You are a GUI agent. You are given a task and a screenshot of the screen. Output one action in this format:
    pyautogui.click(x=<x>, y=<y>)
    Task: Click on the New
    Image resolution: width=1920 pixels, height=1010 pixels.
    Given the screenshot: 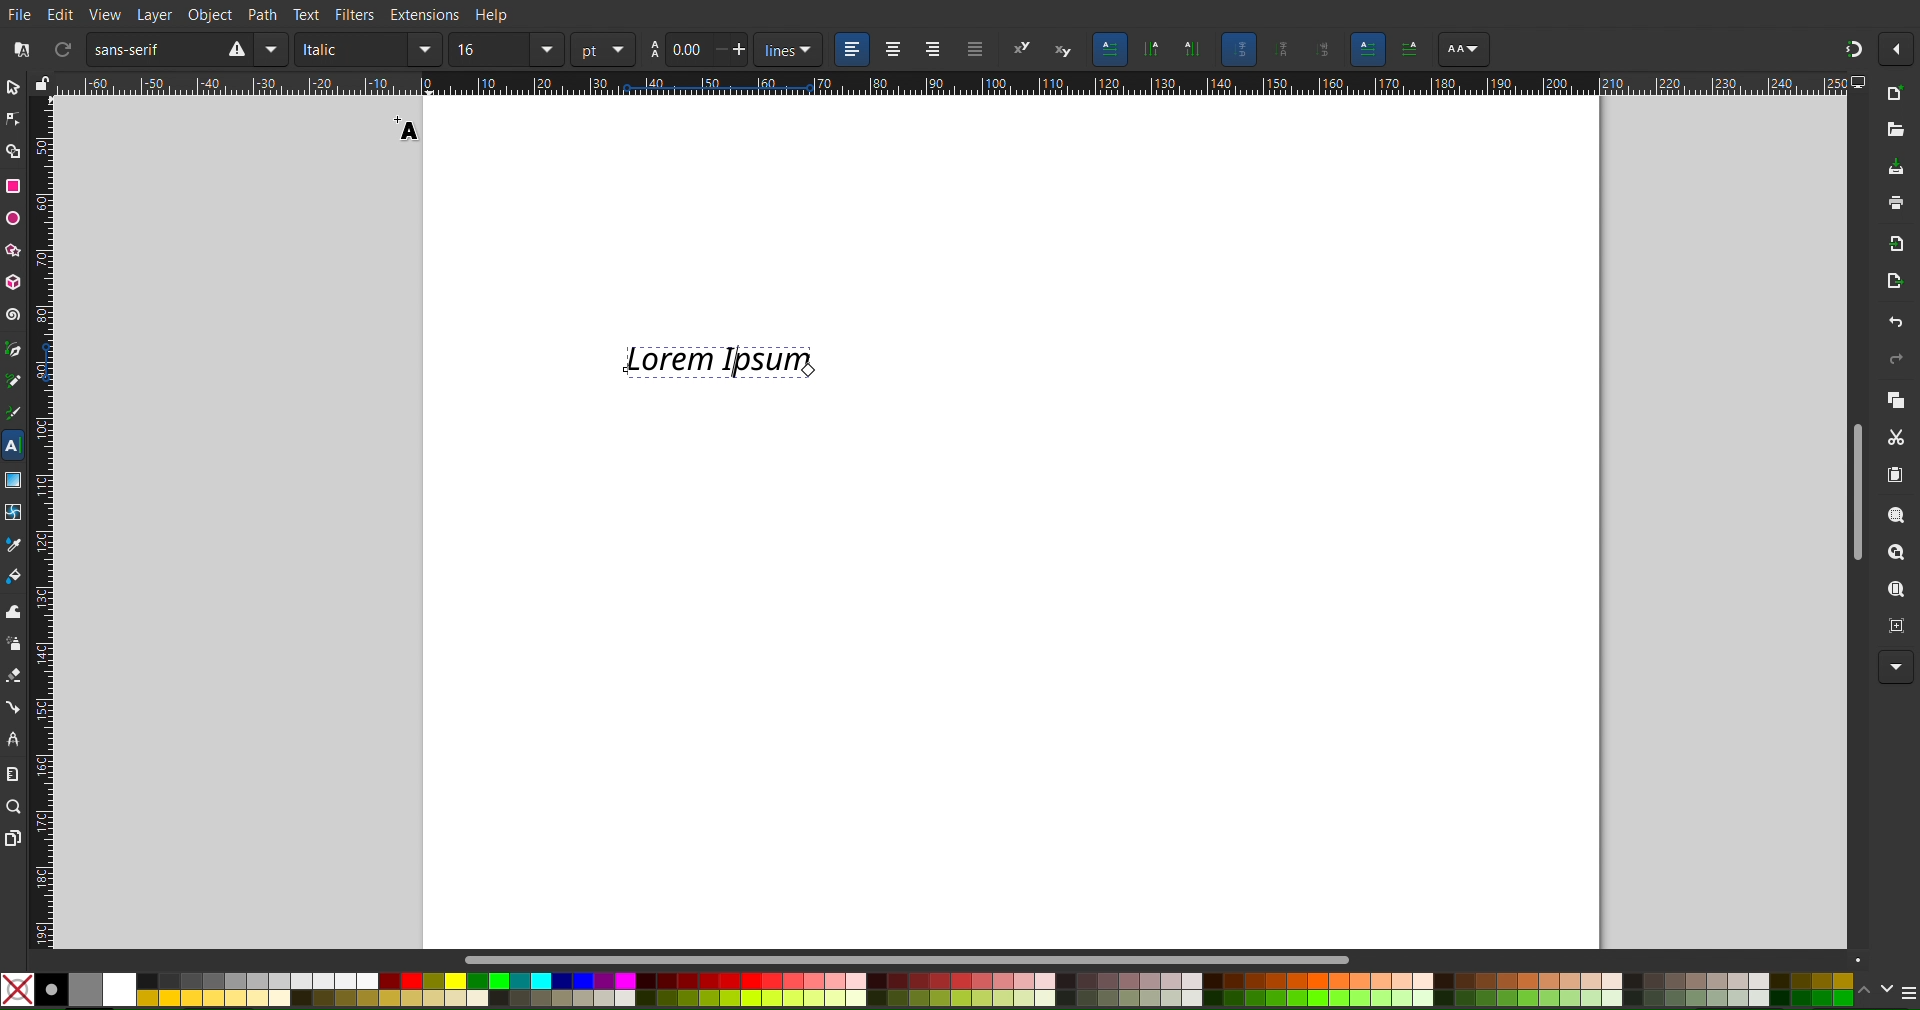 What is the action you would take?
    pyautogui.click(x=1896, y=93)
    